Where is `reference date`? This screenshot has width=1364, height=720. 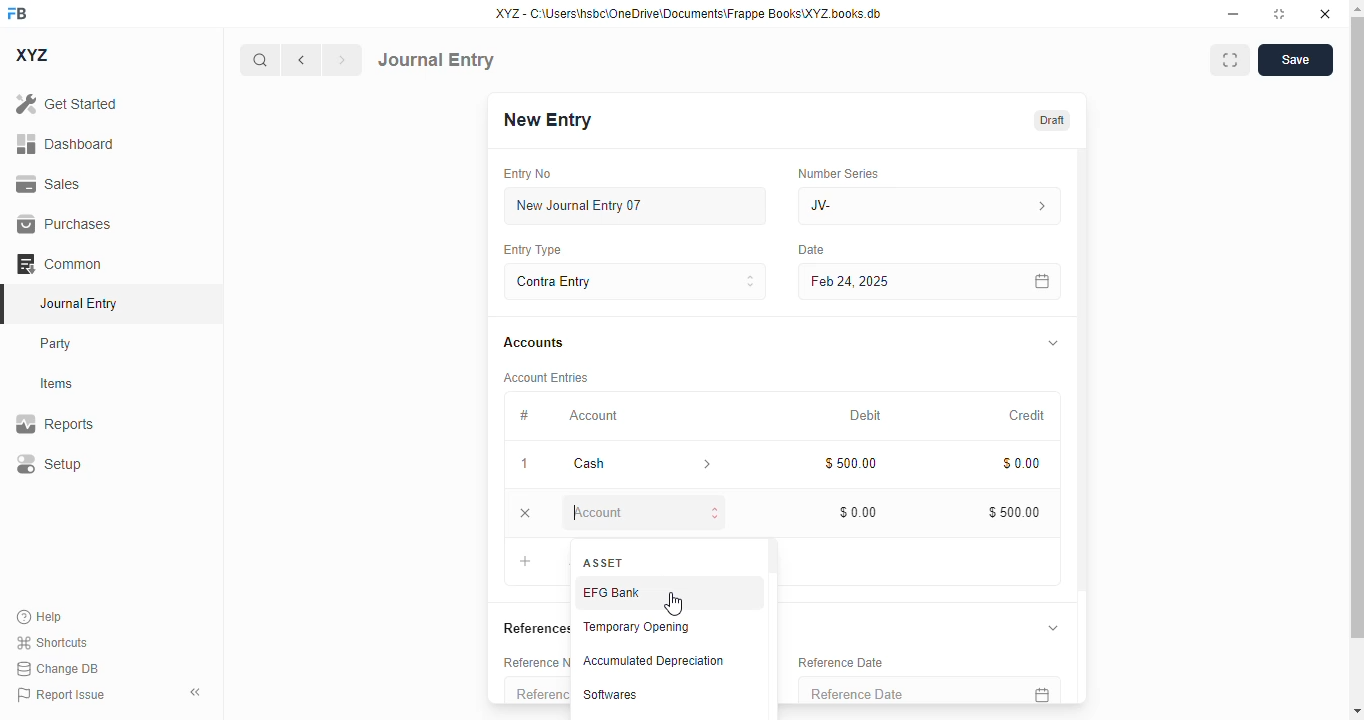
reference date is located at coordinates (889, 690).